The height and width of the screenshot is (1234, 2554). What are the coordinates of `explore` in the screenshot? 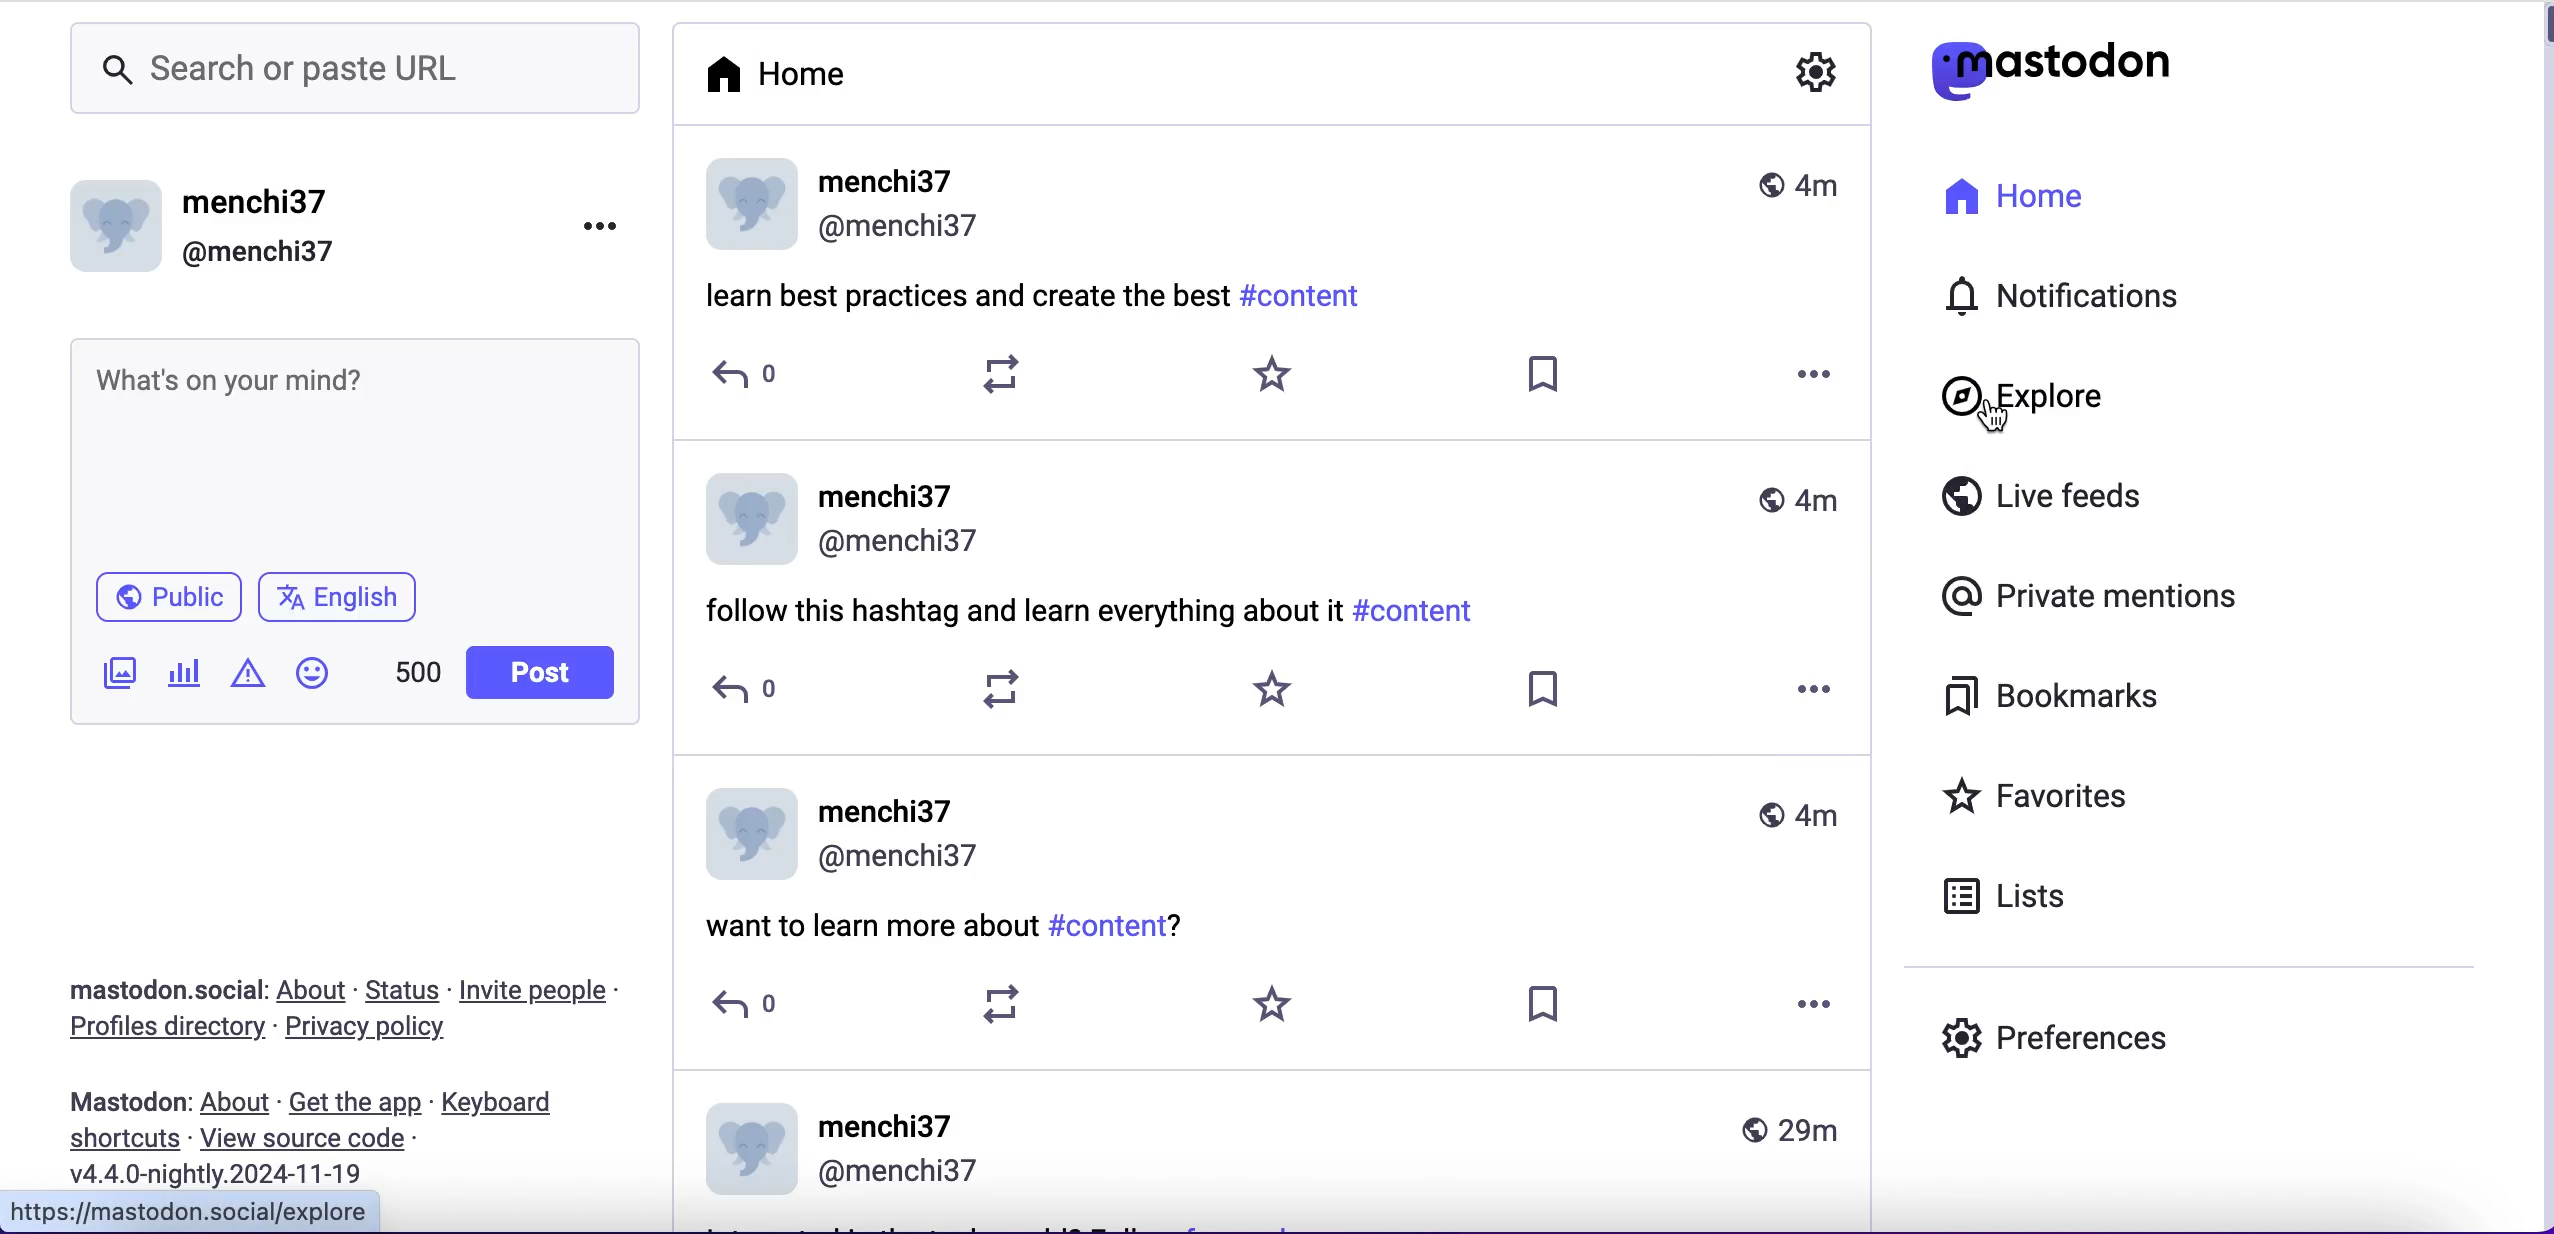 It's located at (2056, 401).